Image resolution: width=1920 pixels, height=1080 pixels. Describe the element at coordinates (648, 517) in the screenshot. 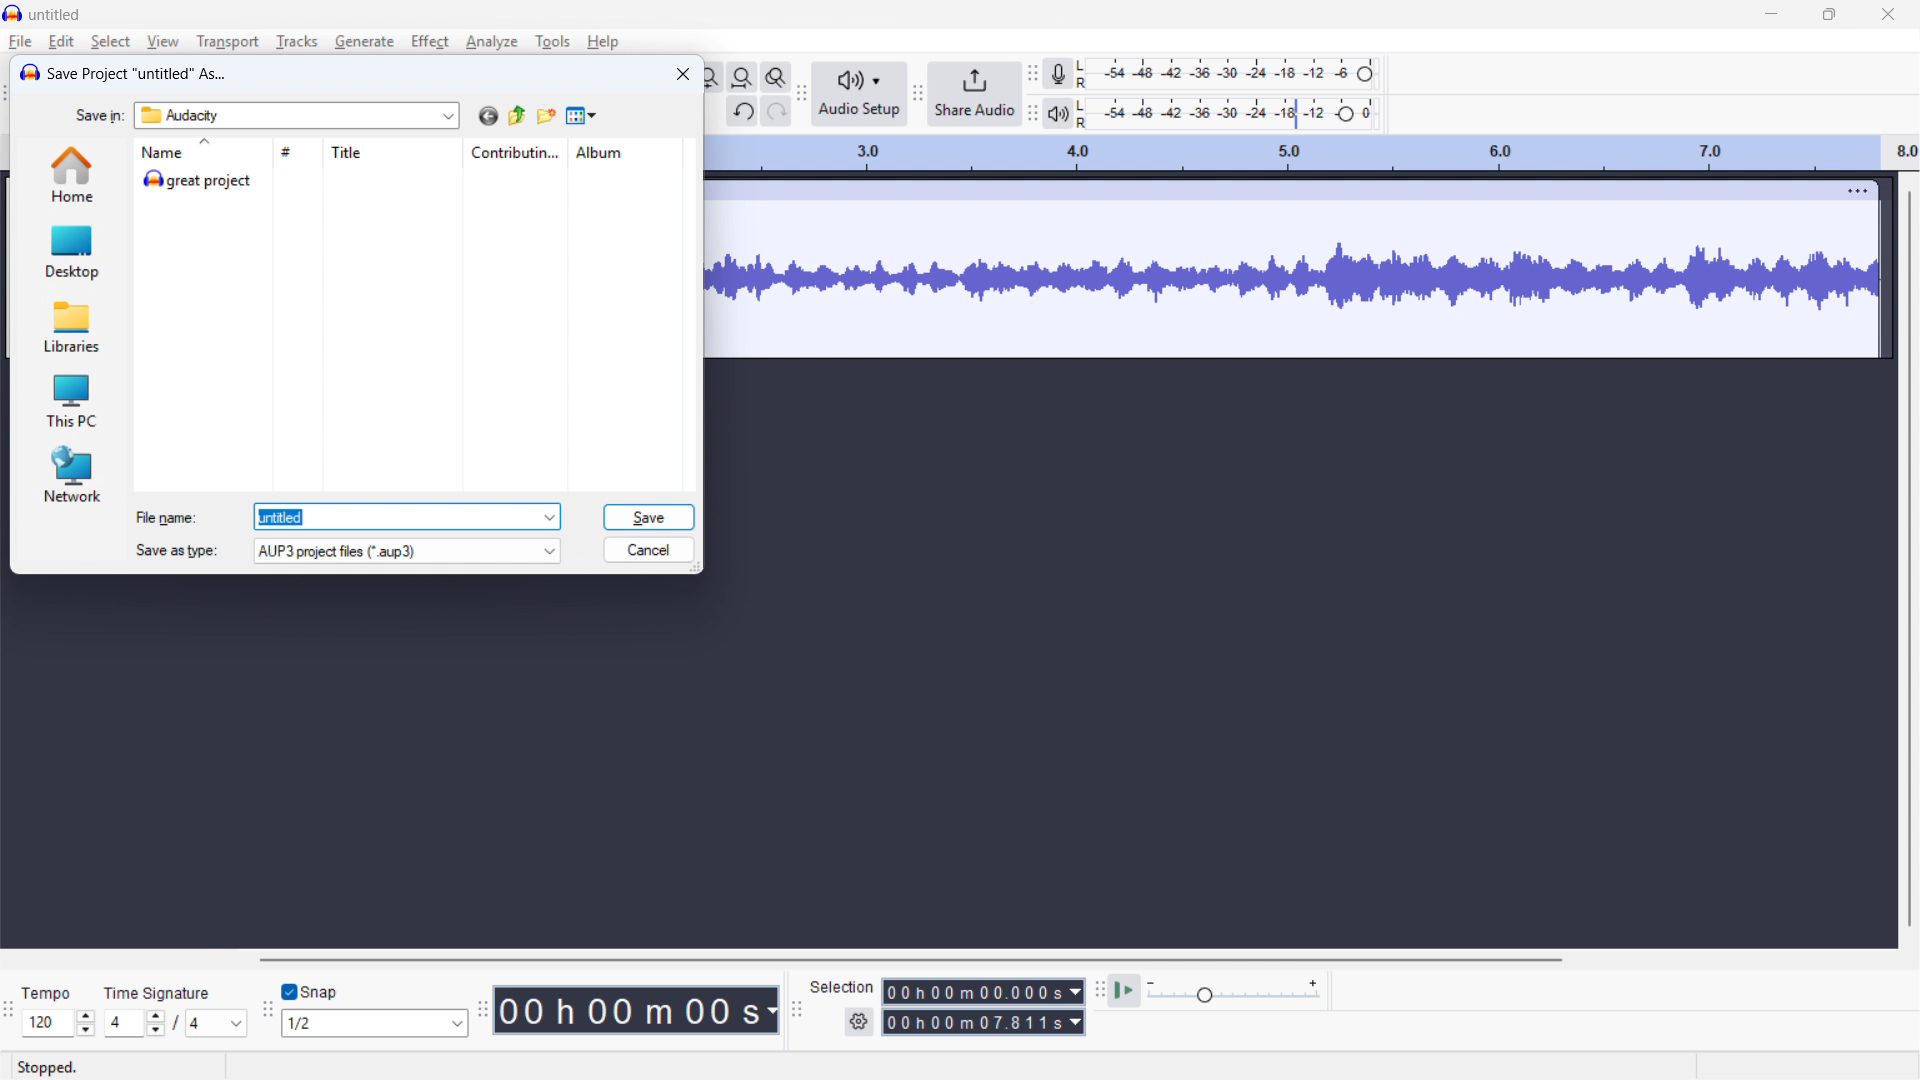

I see `save` at that location.